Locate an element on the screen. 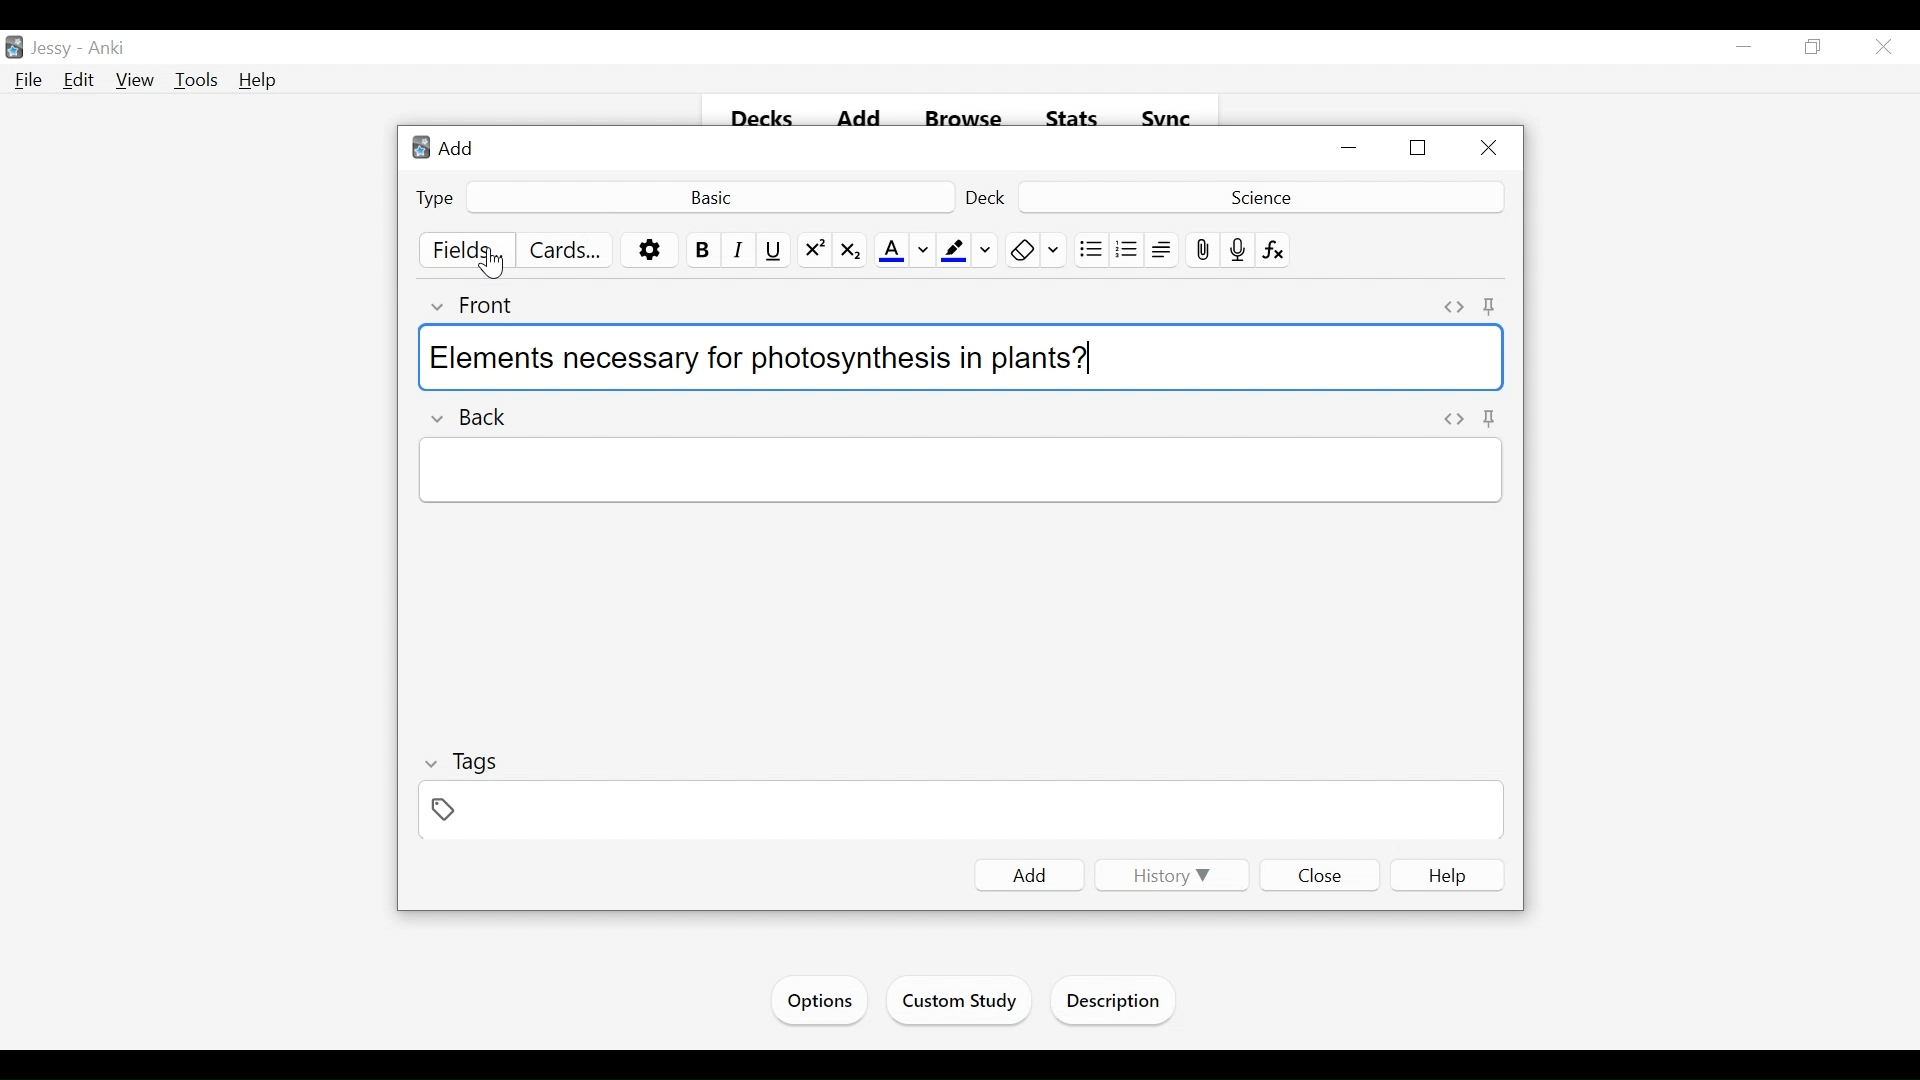 This screenshot has width=1920, height=1080. Upload pictures/images/ files is located at coordinates (1201, 250).